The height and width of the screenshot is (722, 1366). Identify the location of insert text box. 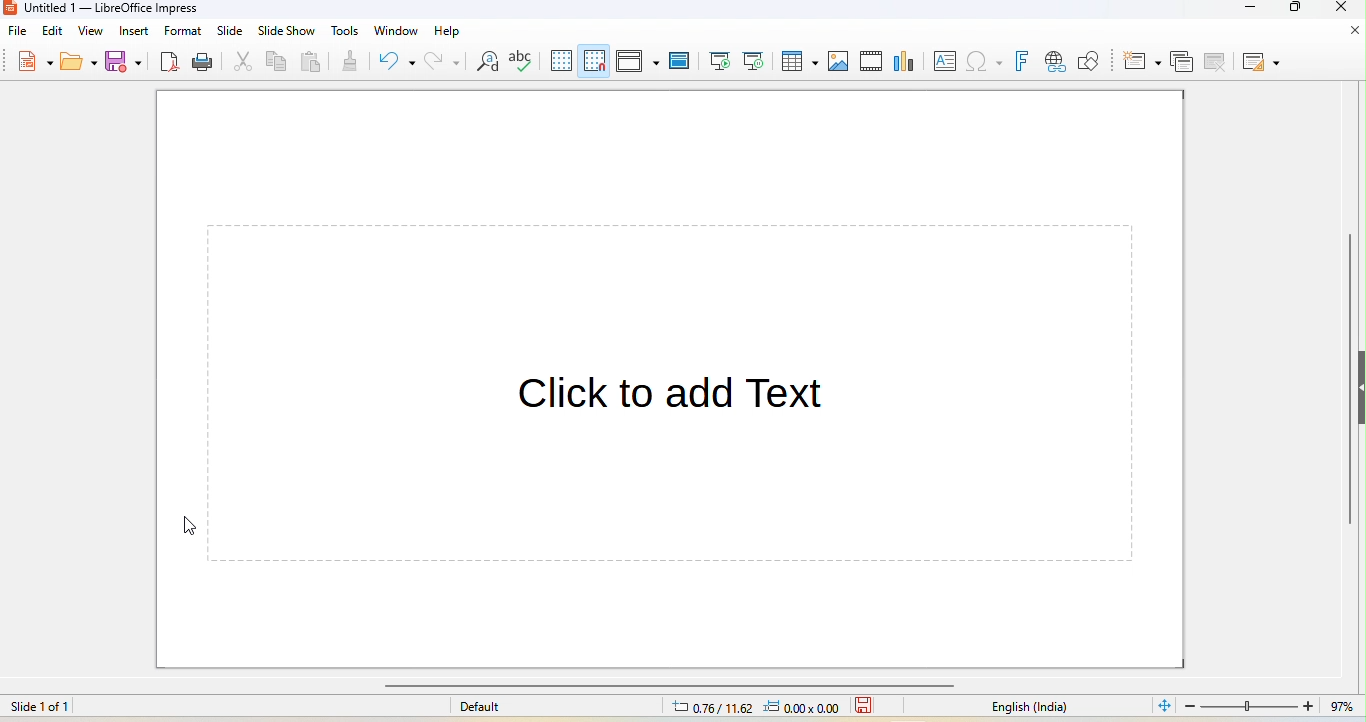
(945, 61).